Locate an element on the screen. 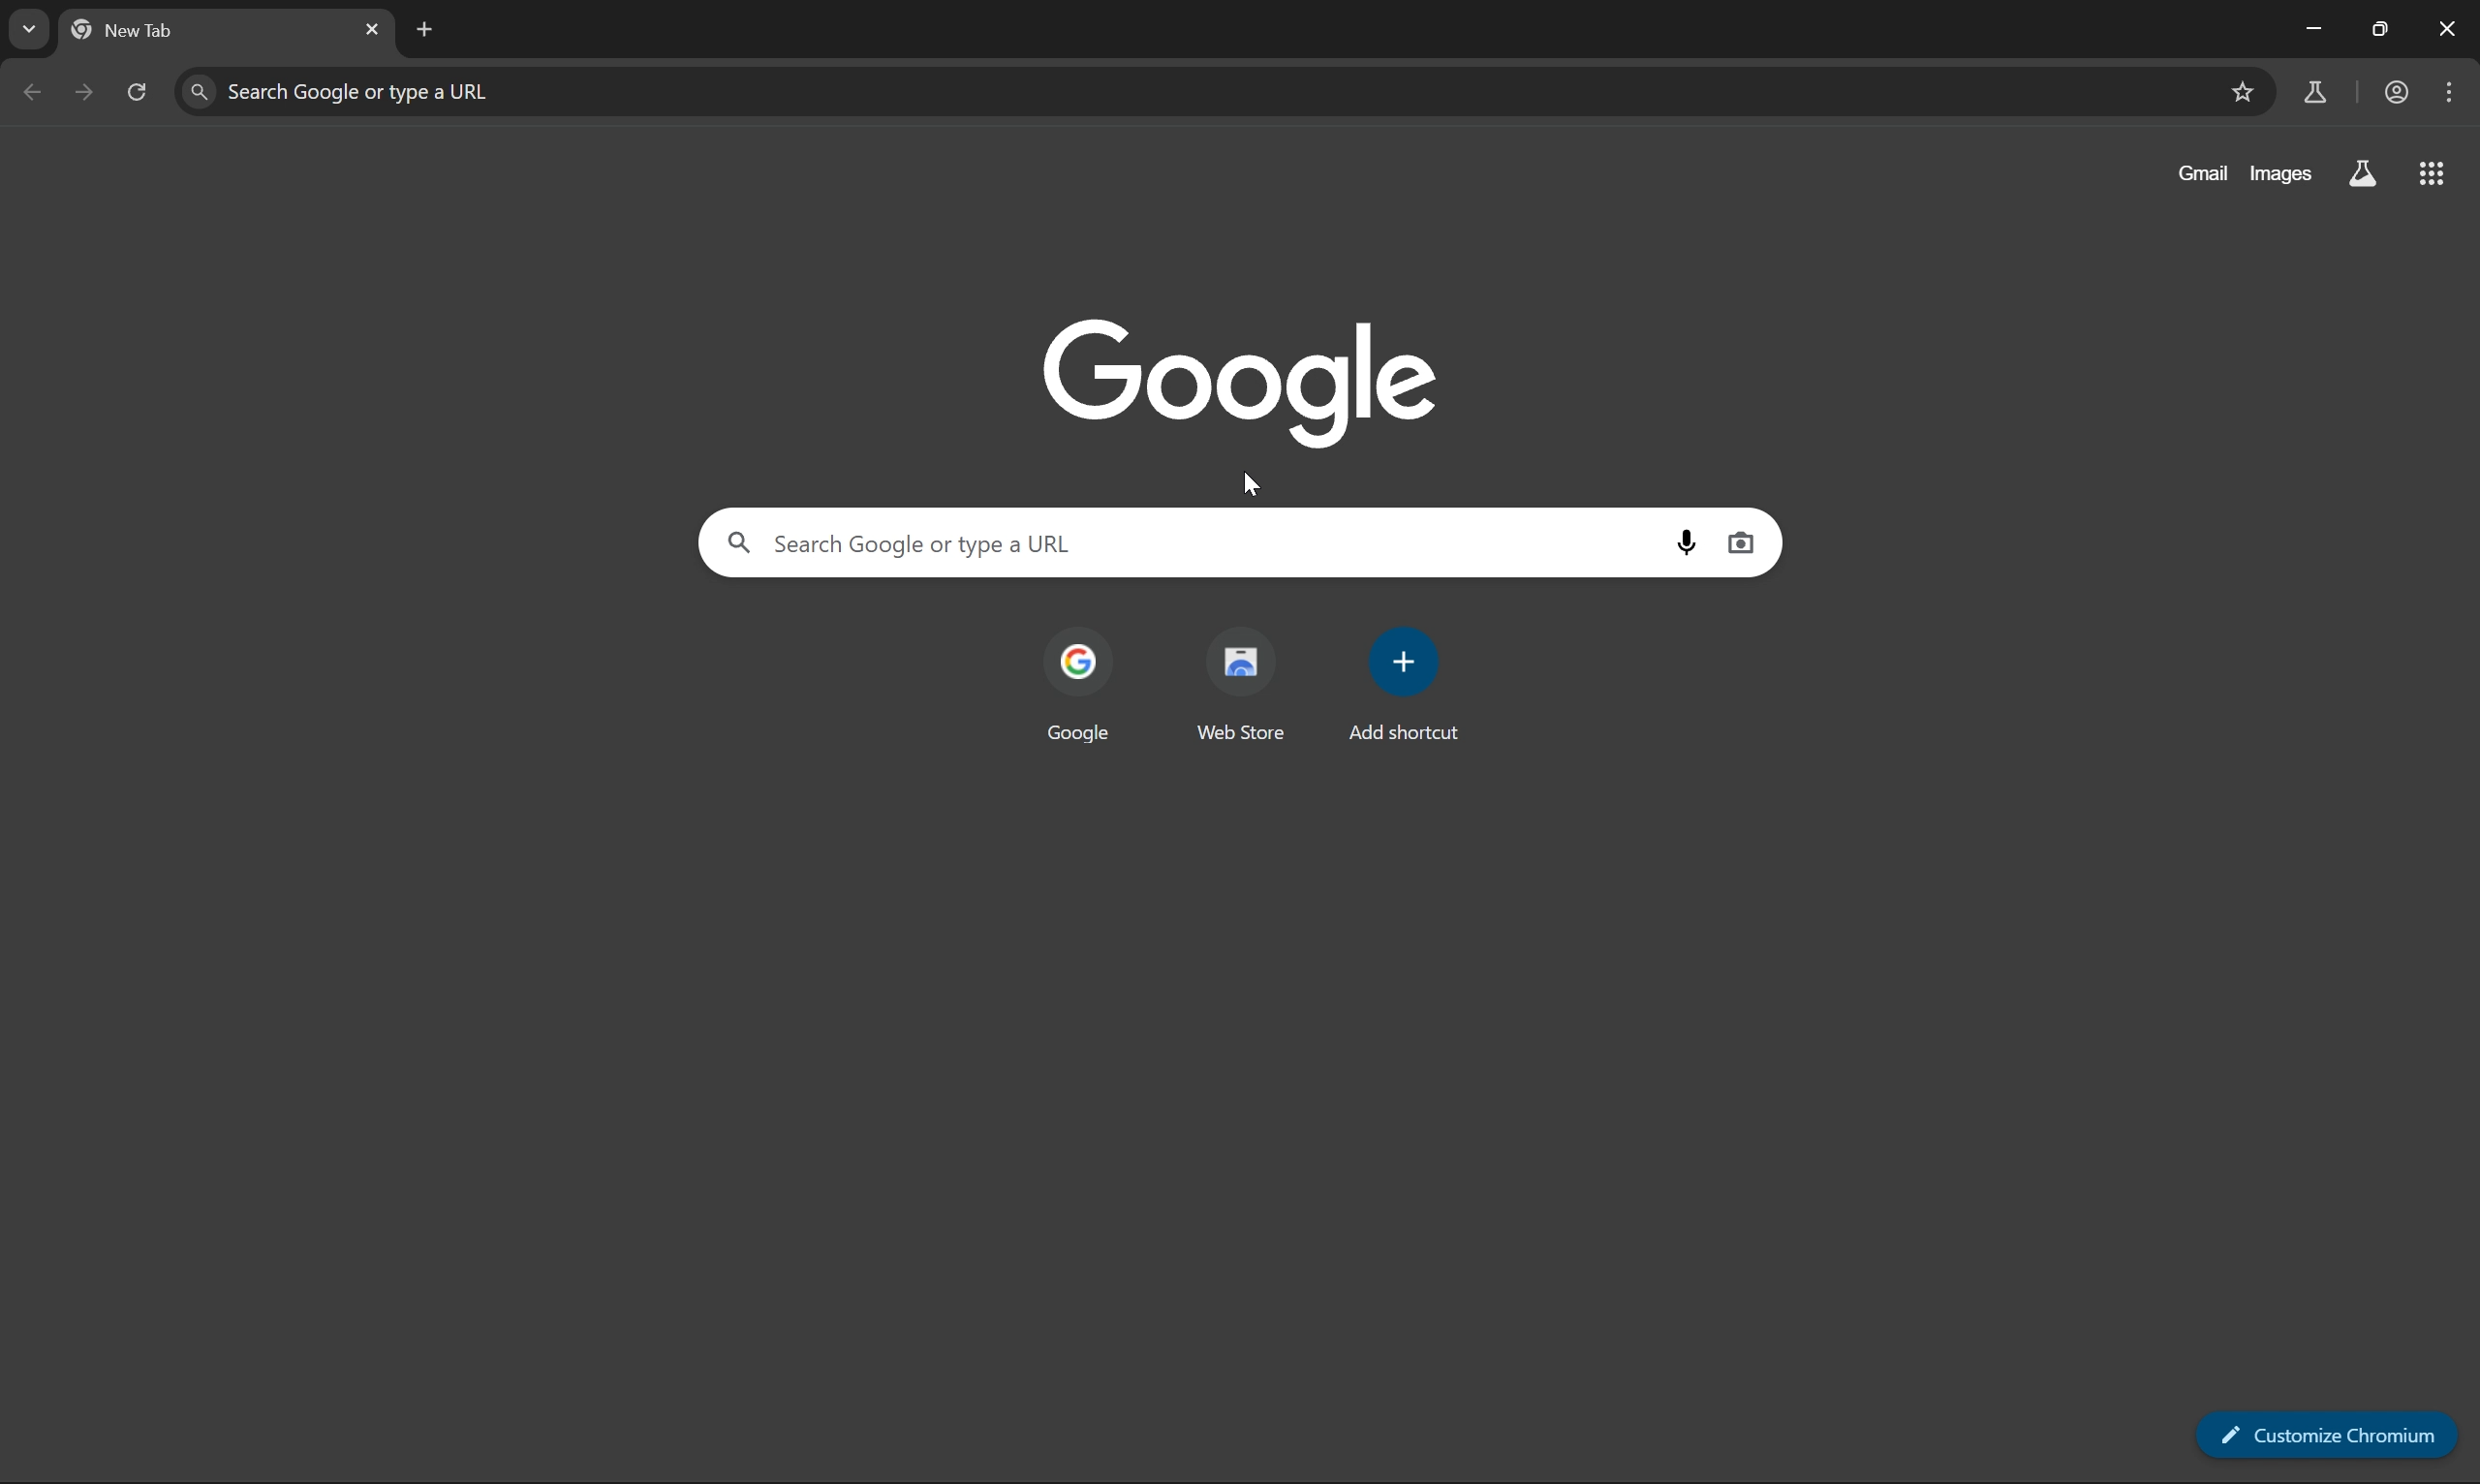 Image resolution: width=2480 pixels, height=1484 pixels. close is located at coordinates (2449, 26).